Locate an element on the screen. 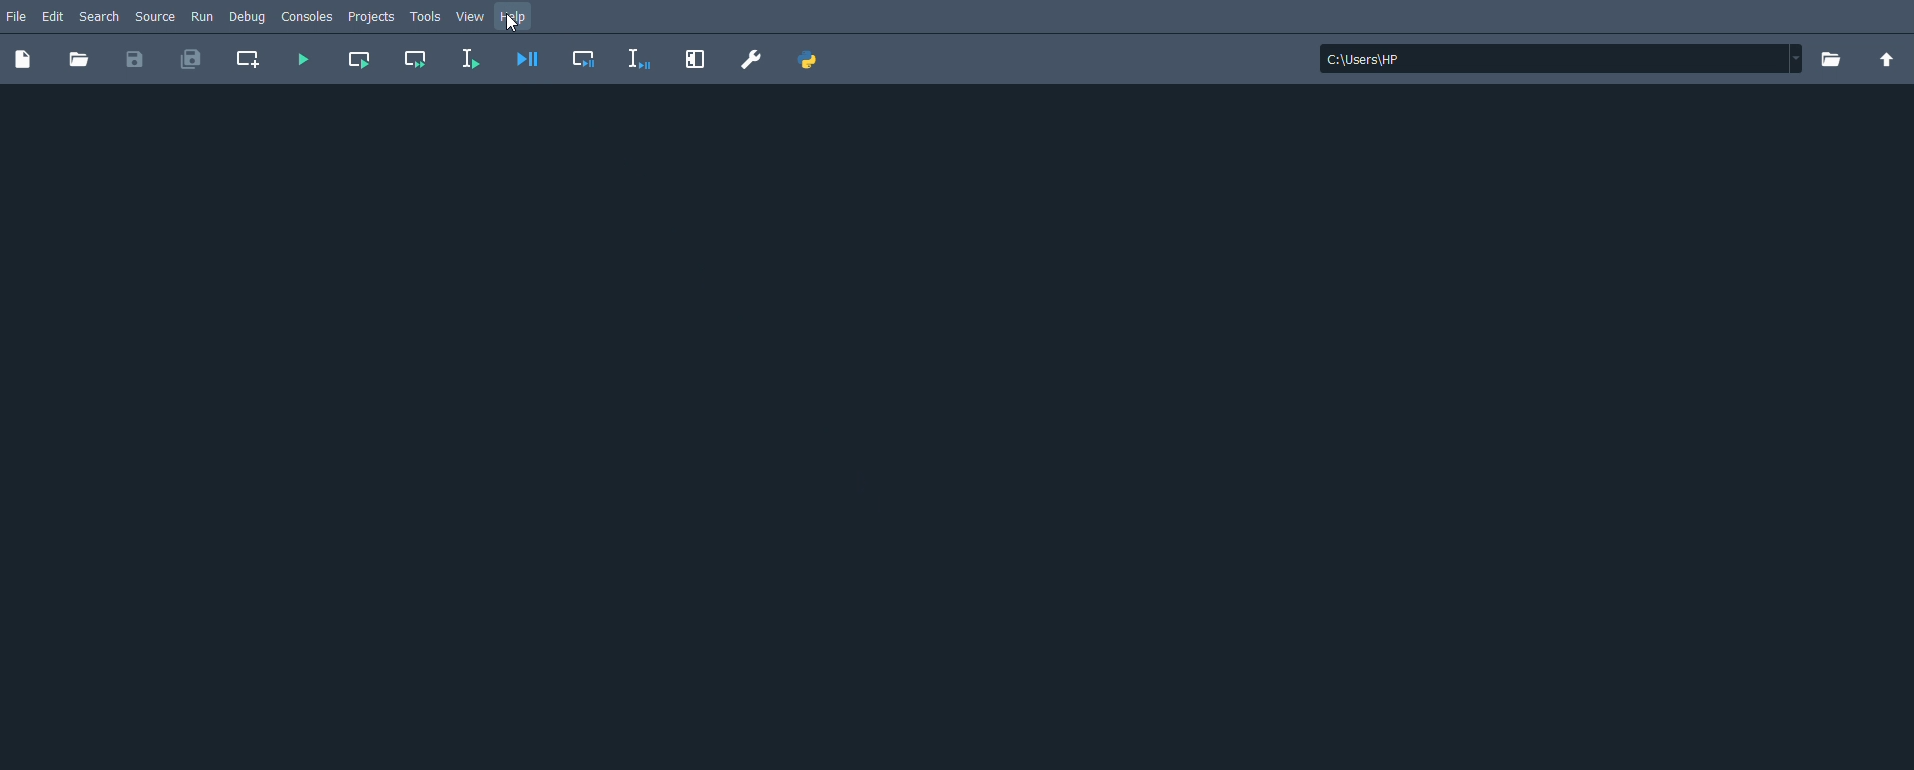  Edit is located at coordinates (57, 15).